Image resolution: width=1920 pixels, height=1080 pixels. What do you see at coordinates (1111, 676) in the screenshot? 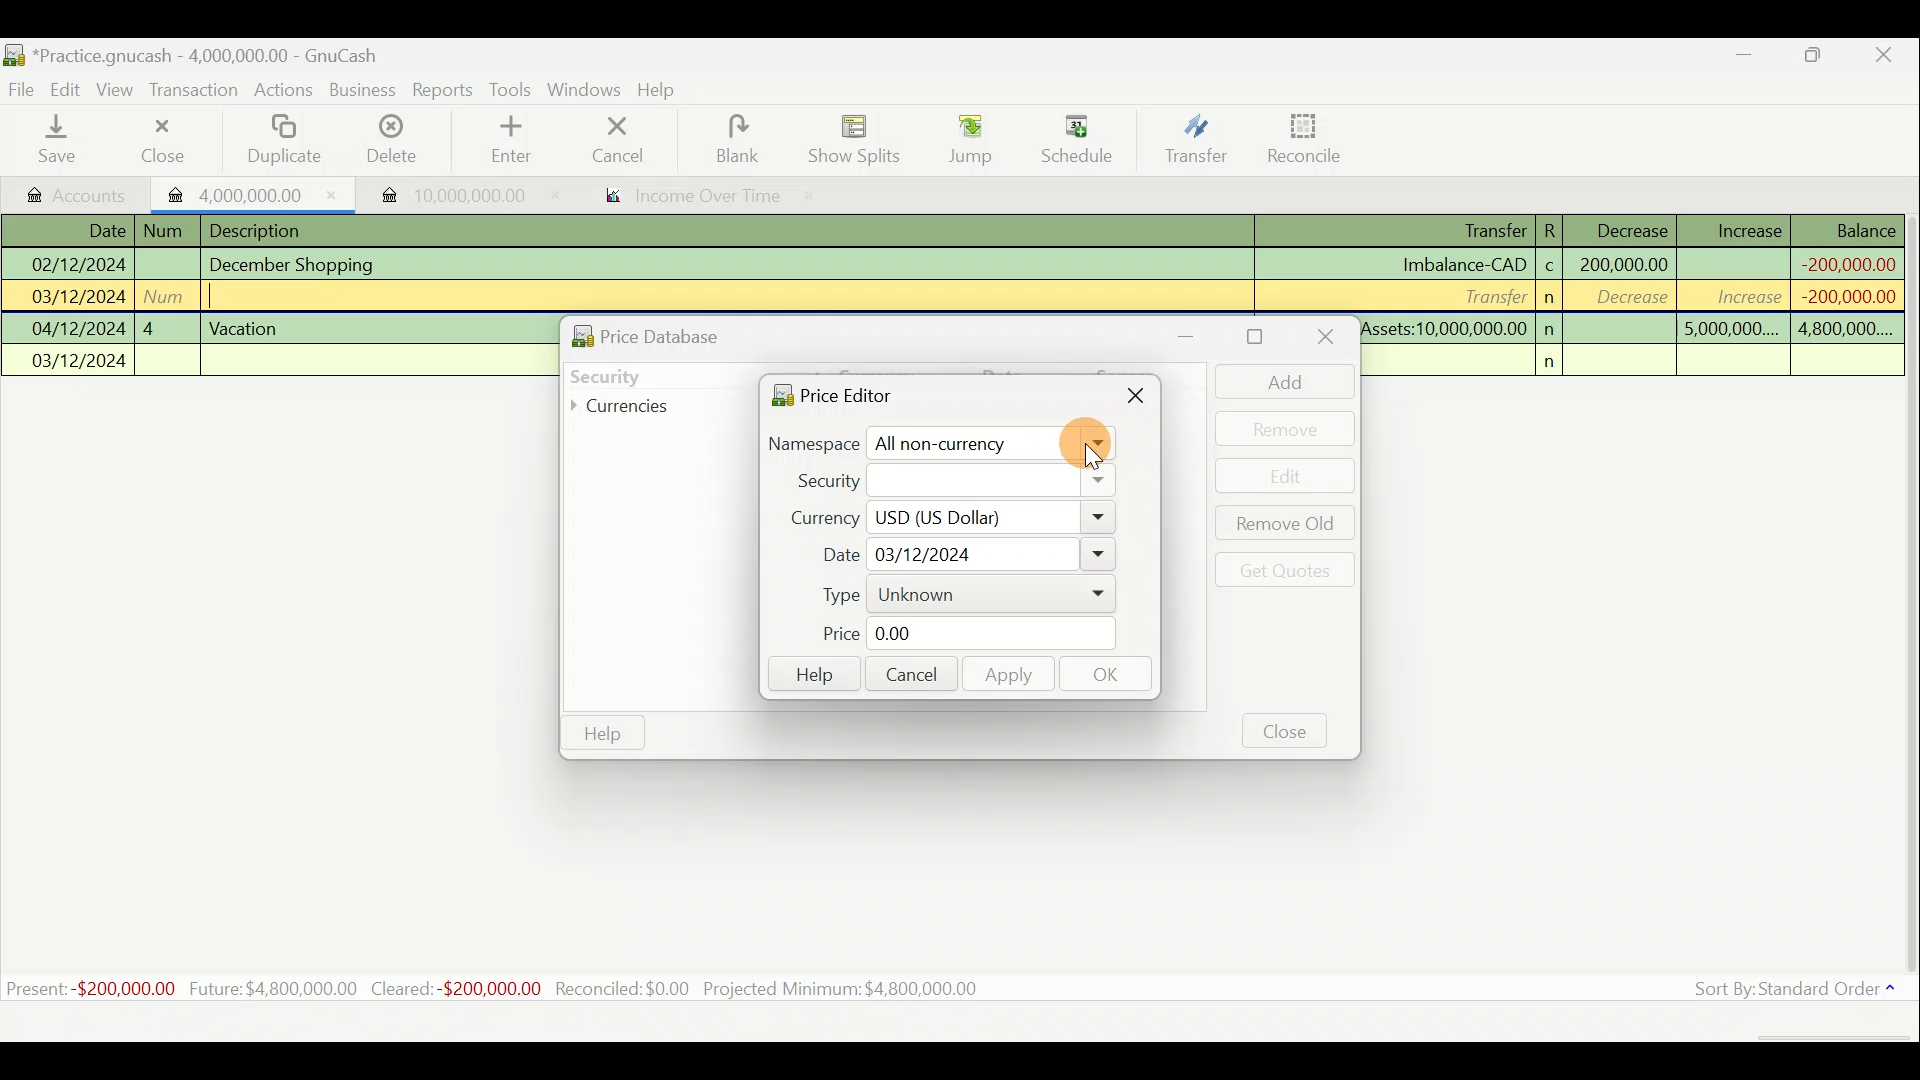
I see `OK` at bounding box center [1111, 676].